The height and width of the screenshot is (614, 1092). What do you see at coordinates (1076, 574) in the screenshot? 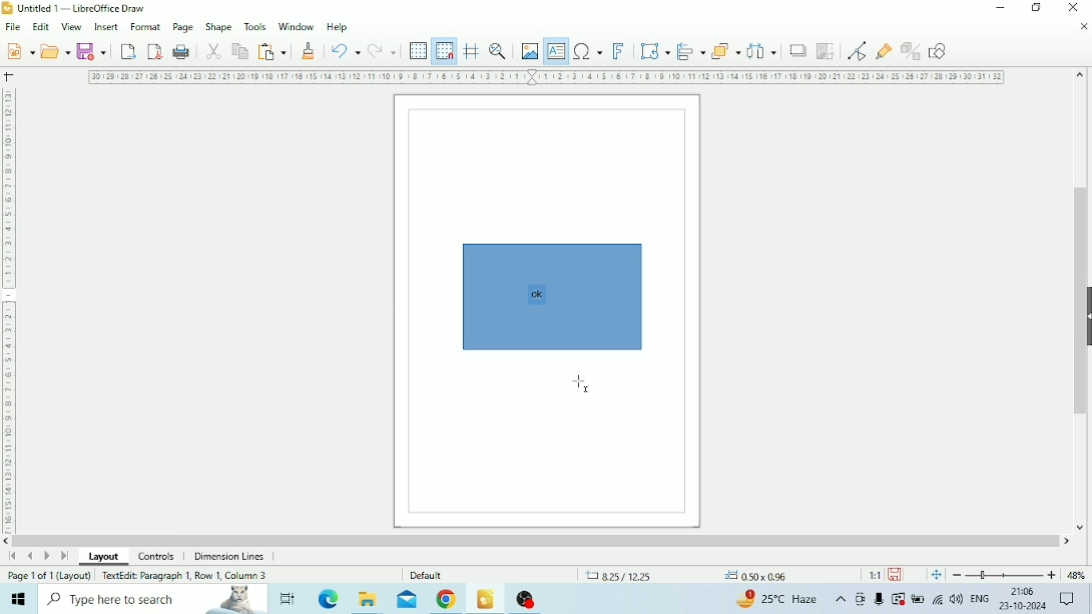
I see `Zoom factor` at bounding box center [1076, 574].